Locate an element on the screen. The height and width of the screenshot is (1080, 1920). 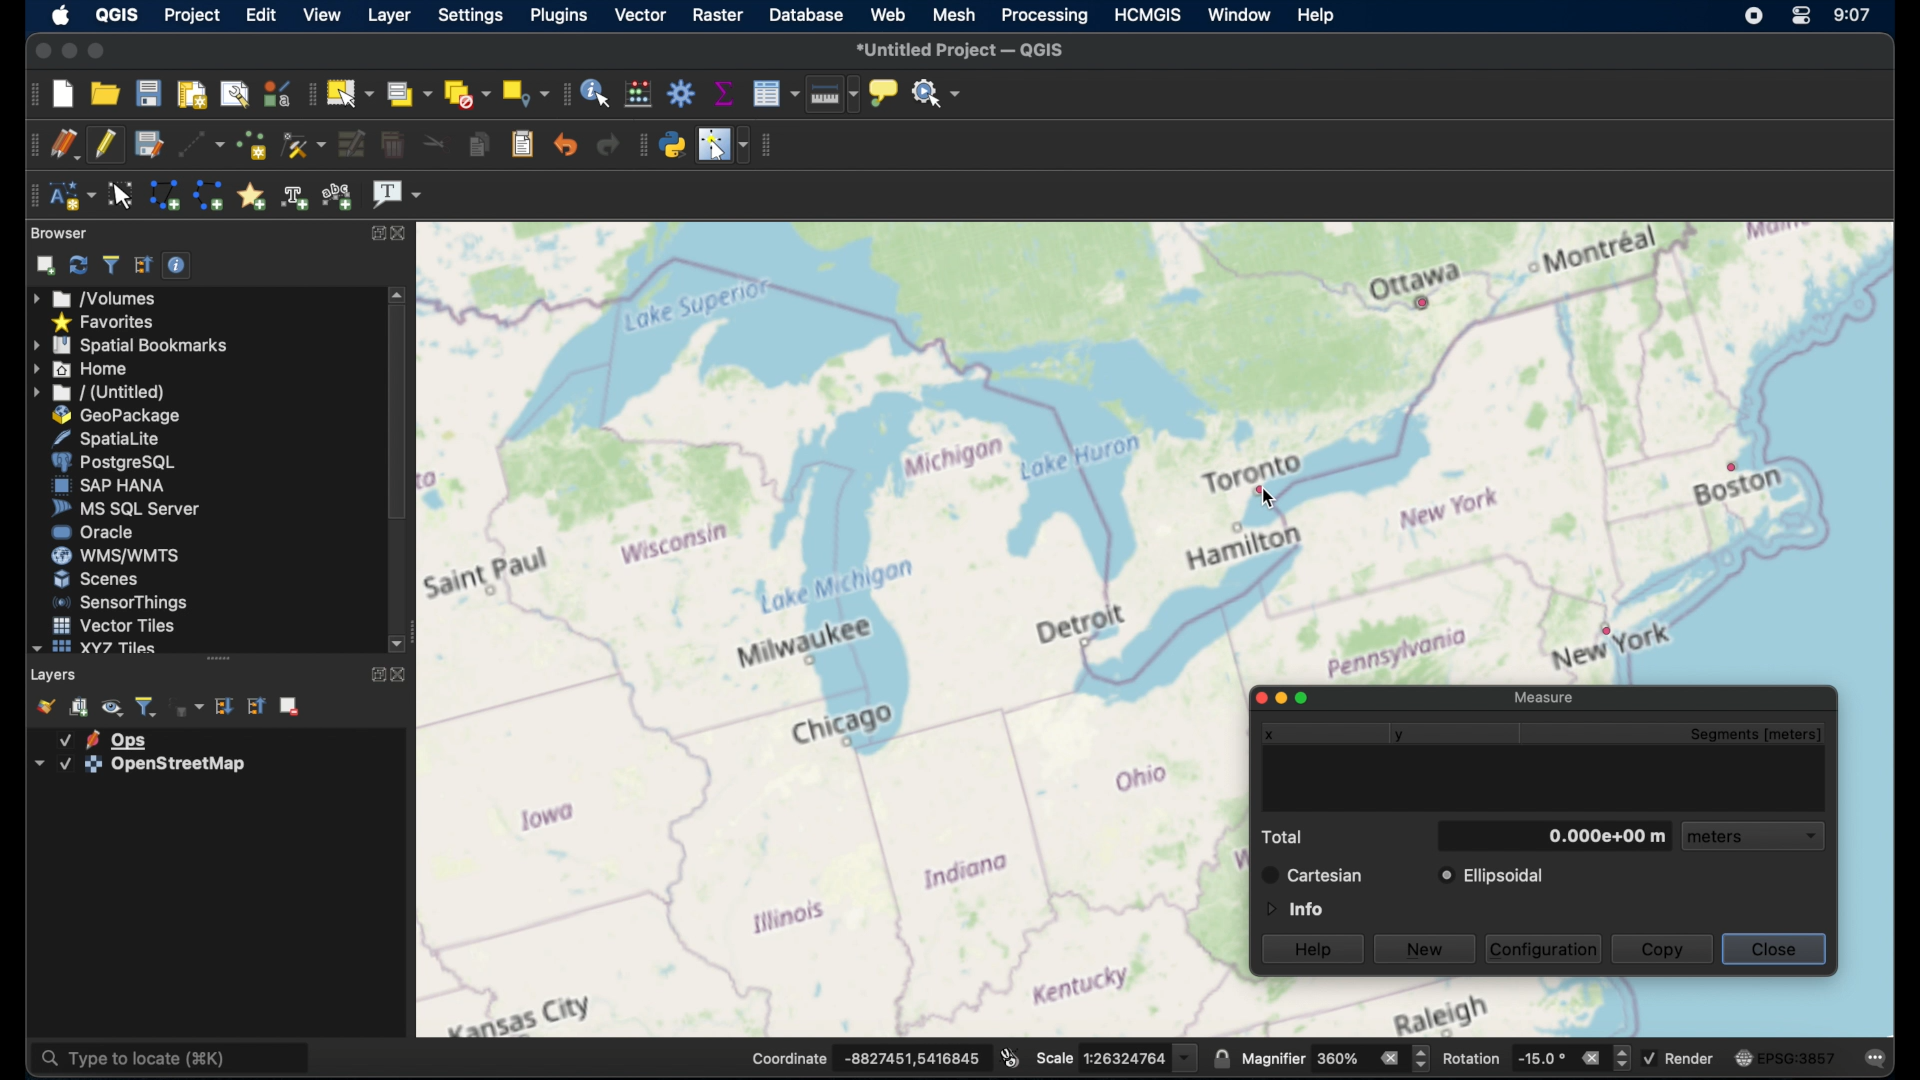
minimize is located at coordinates (67, 50).